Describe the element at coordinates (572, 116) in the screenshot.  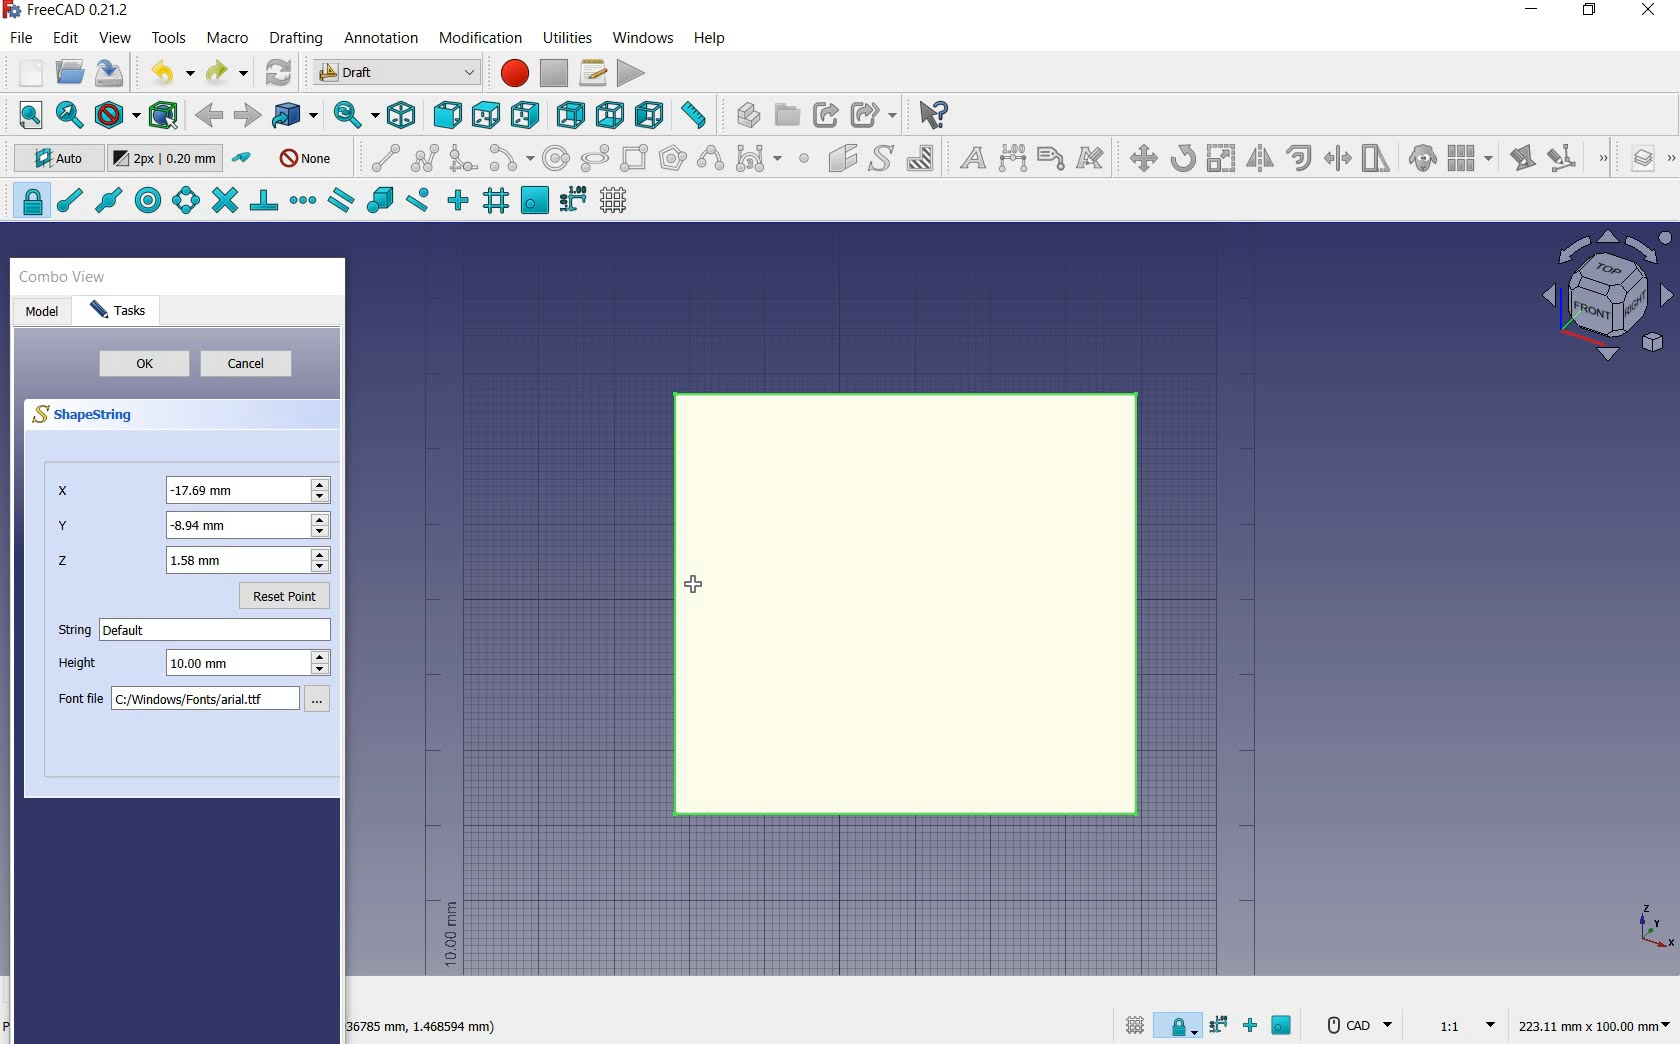
I see `rear` at that location.